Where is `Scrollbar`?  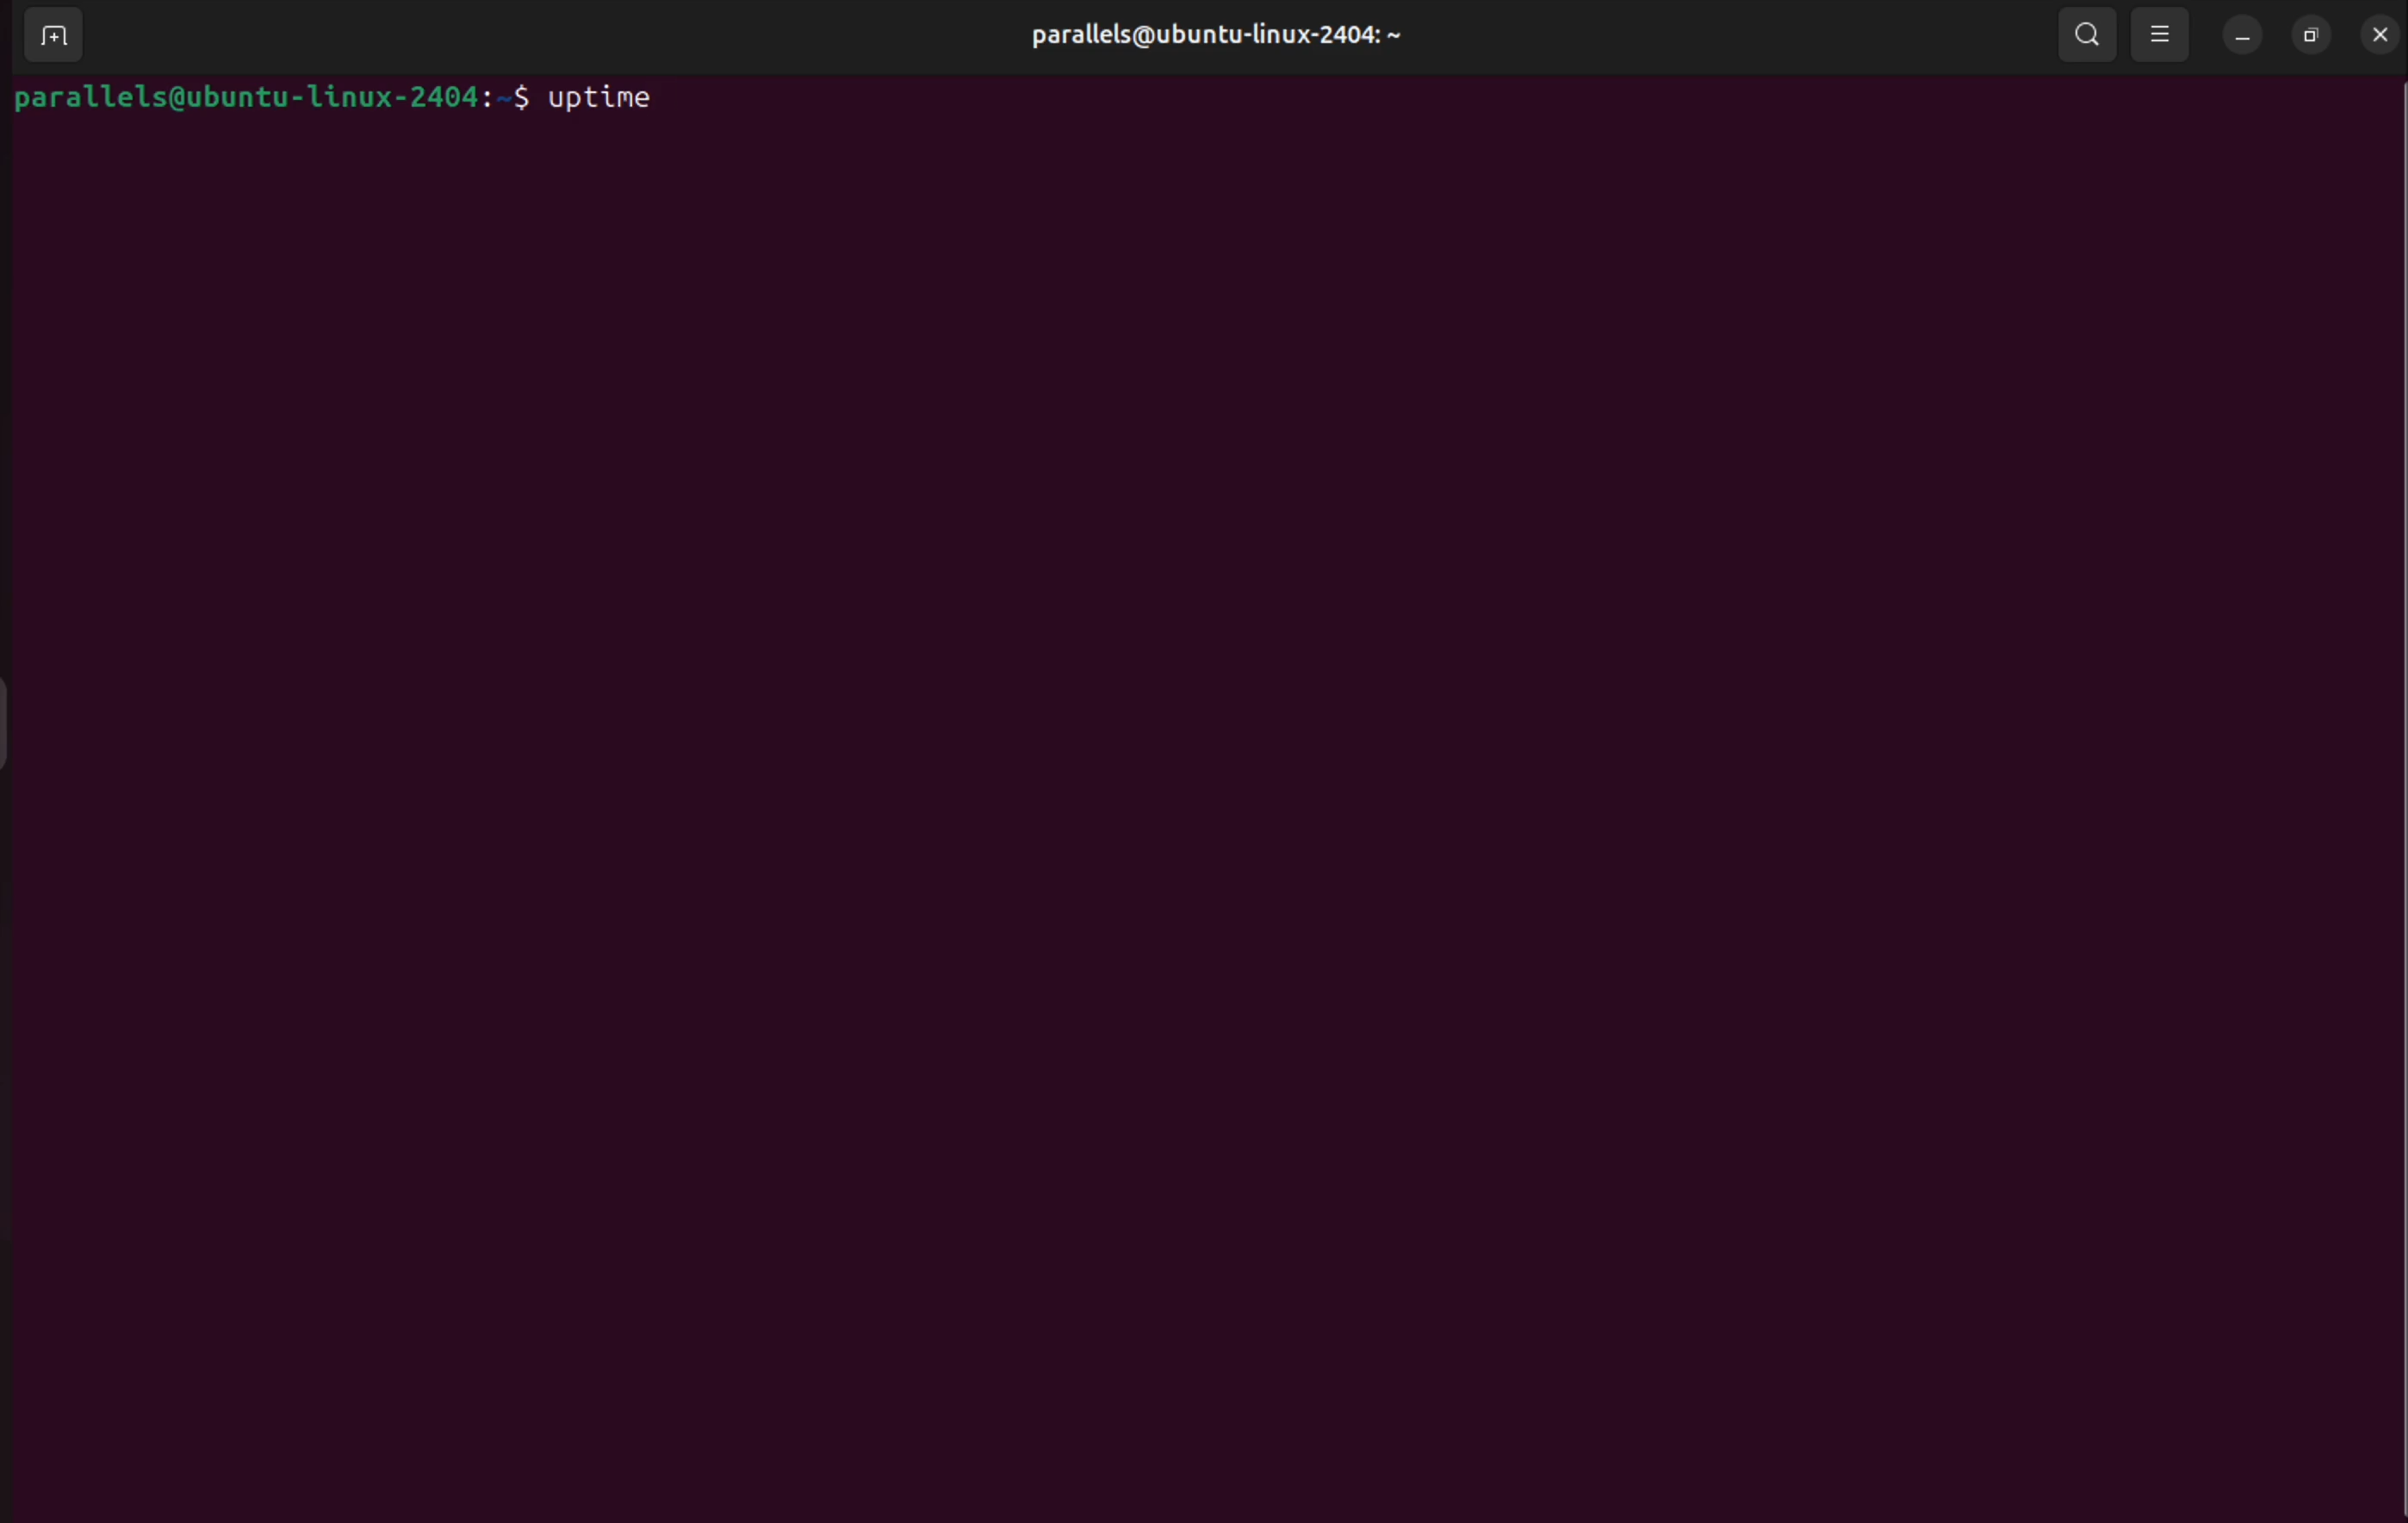
Scrollbar is located at coordinates (2393, 701).